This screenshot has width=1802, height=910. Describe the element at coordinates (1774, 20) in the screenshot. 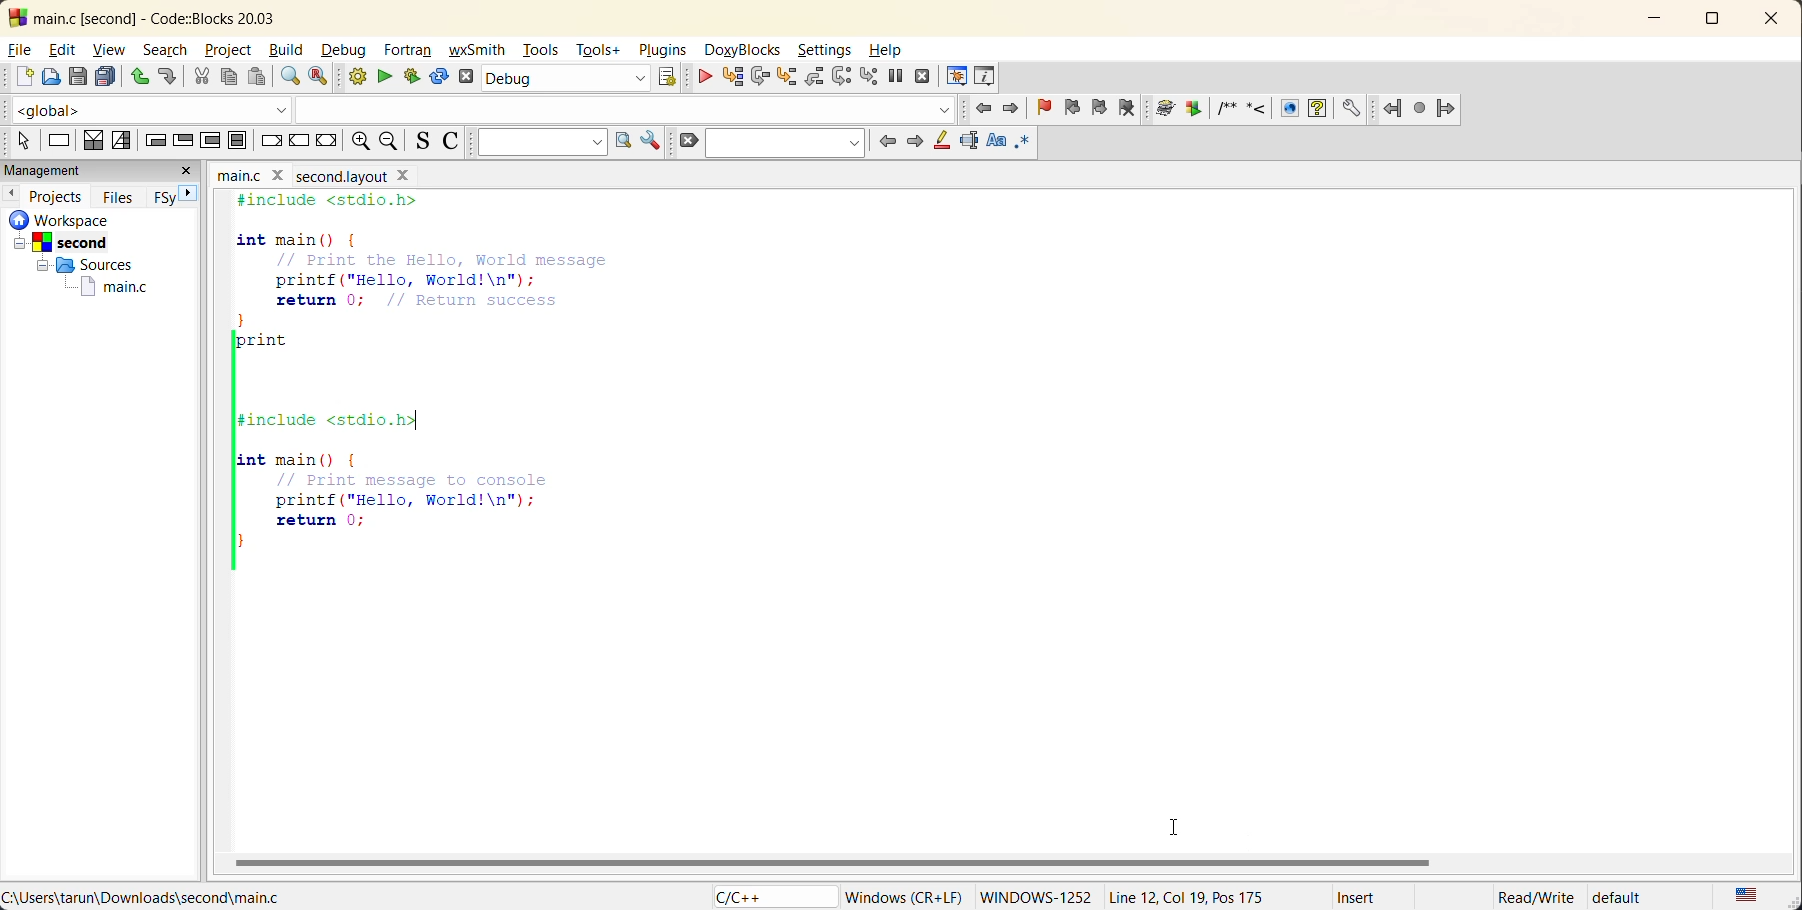

I see `close` at that location.